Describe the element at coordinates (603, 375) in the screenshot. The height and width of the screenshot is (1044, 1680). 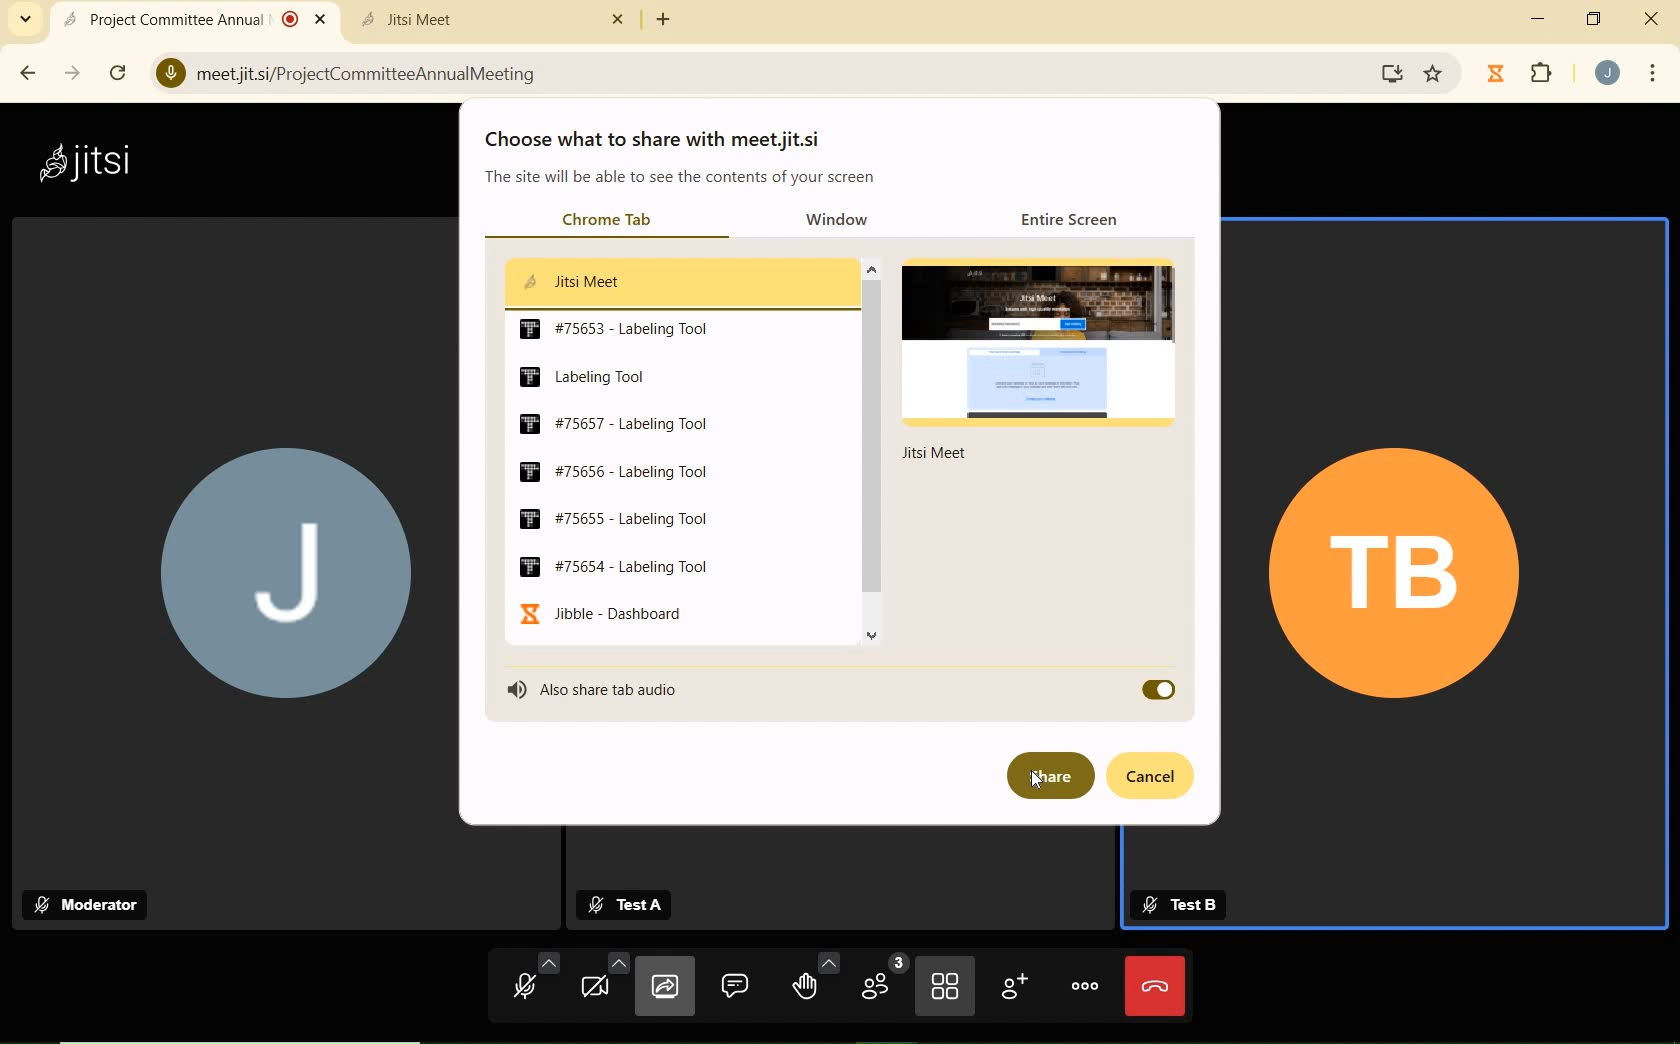
I see ` Labeling Tool` at that location.